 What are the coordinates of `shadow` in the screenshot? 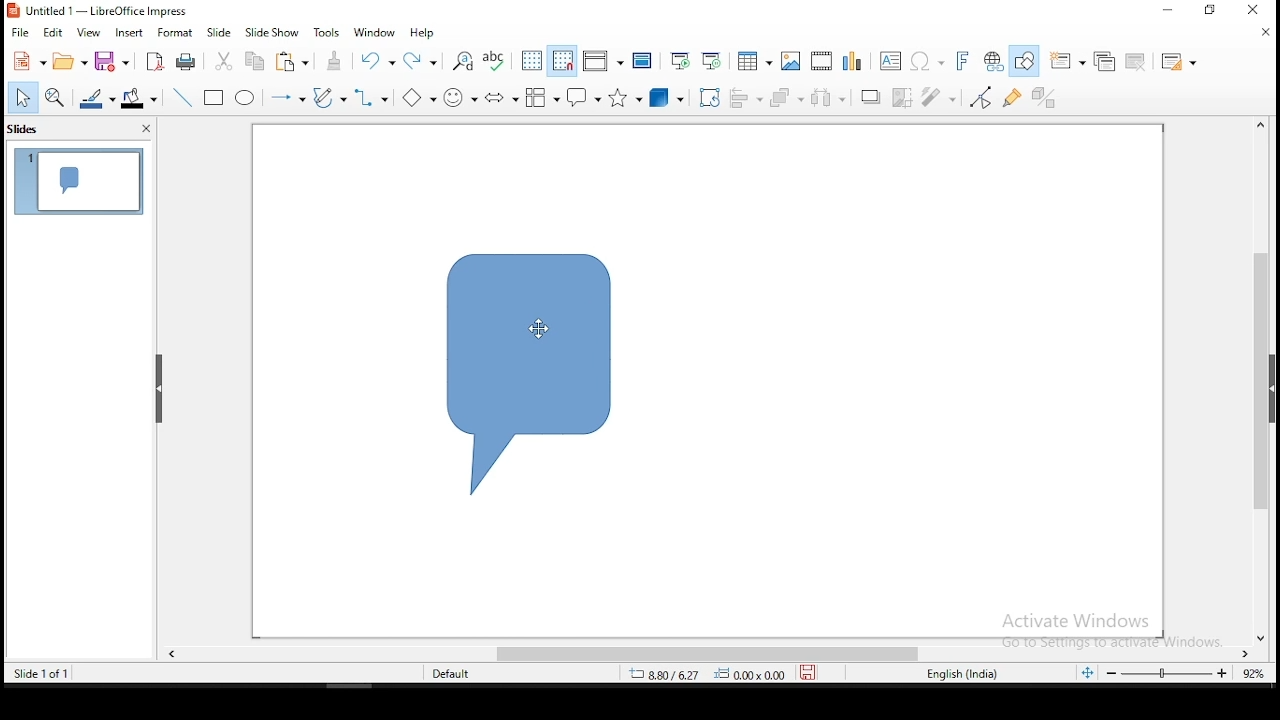 It's located at (867, 97).